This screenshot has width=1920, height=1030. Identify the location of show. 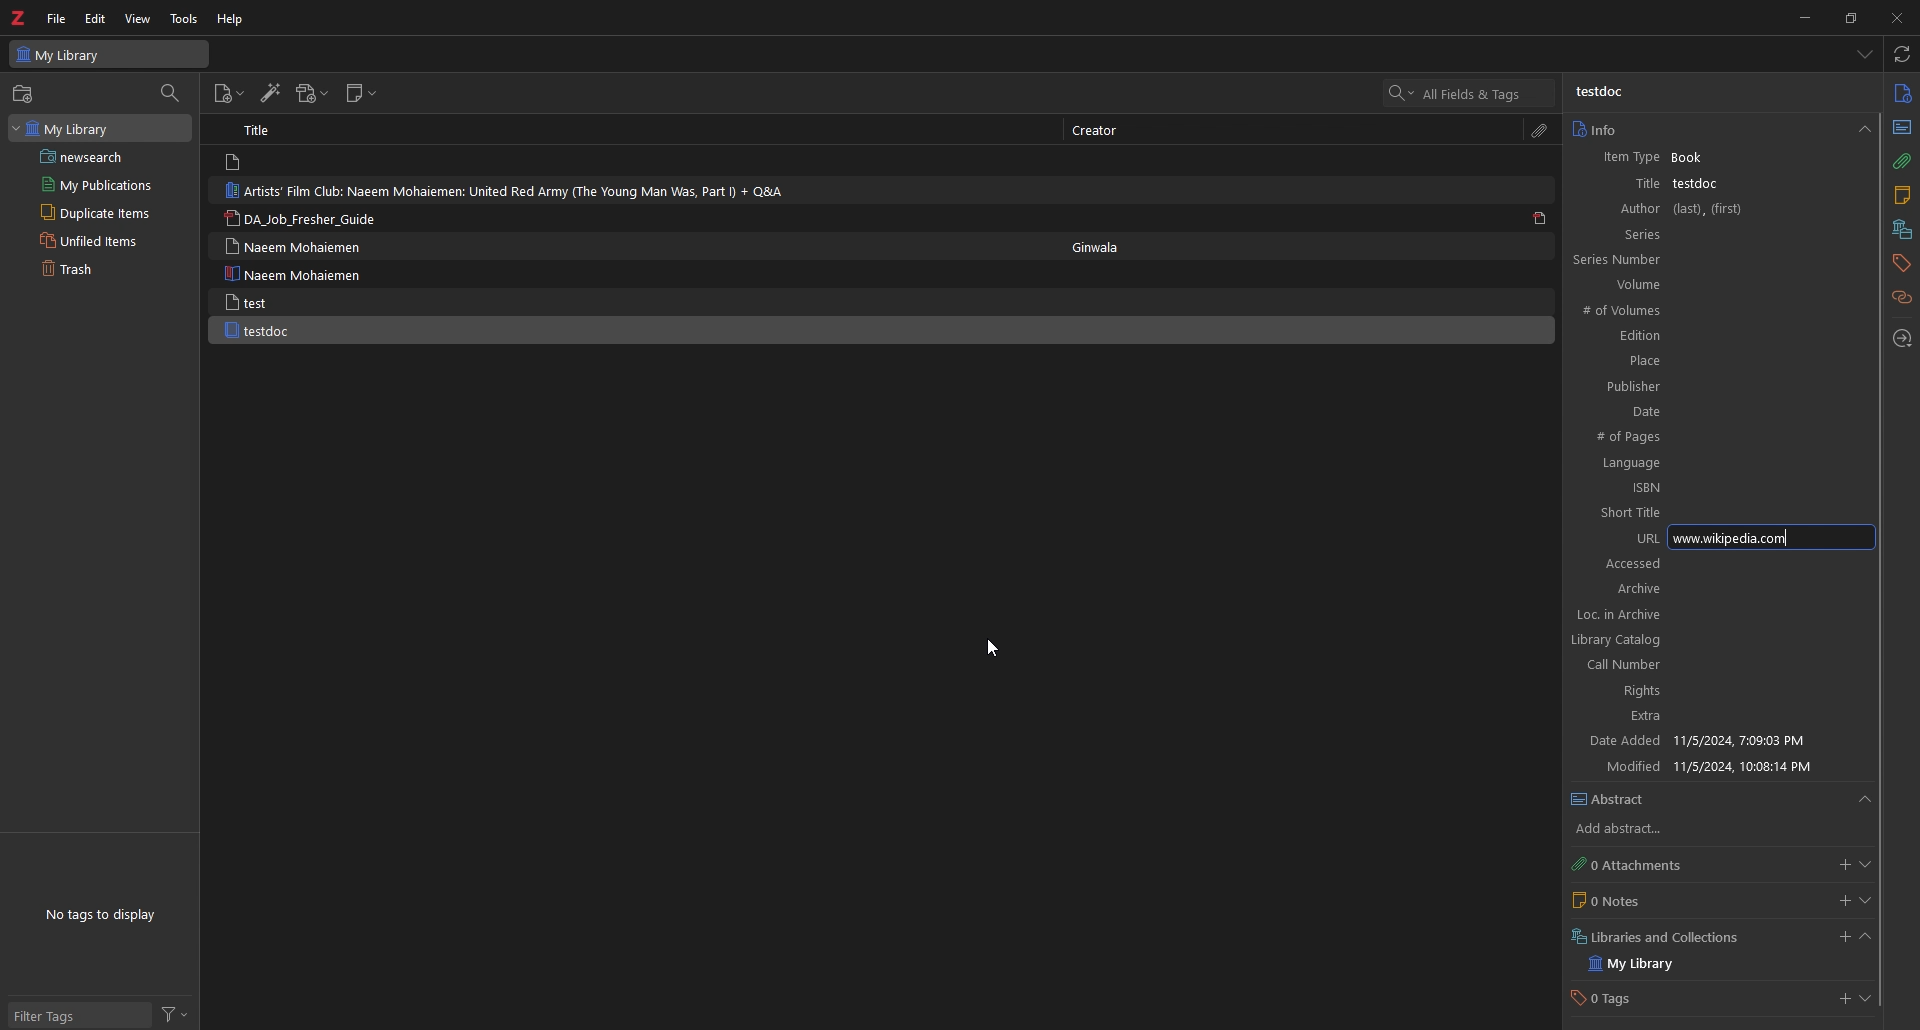
(1866, 901).